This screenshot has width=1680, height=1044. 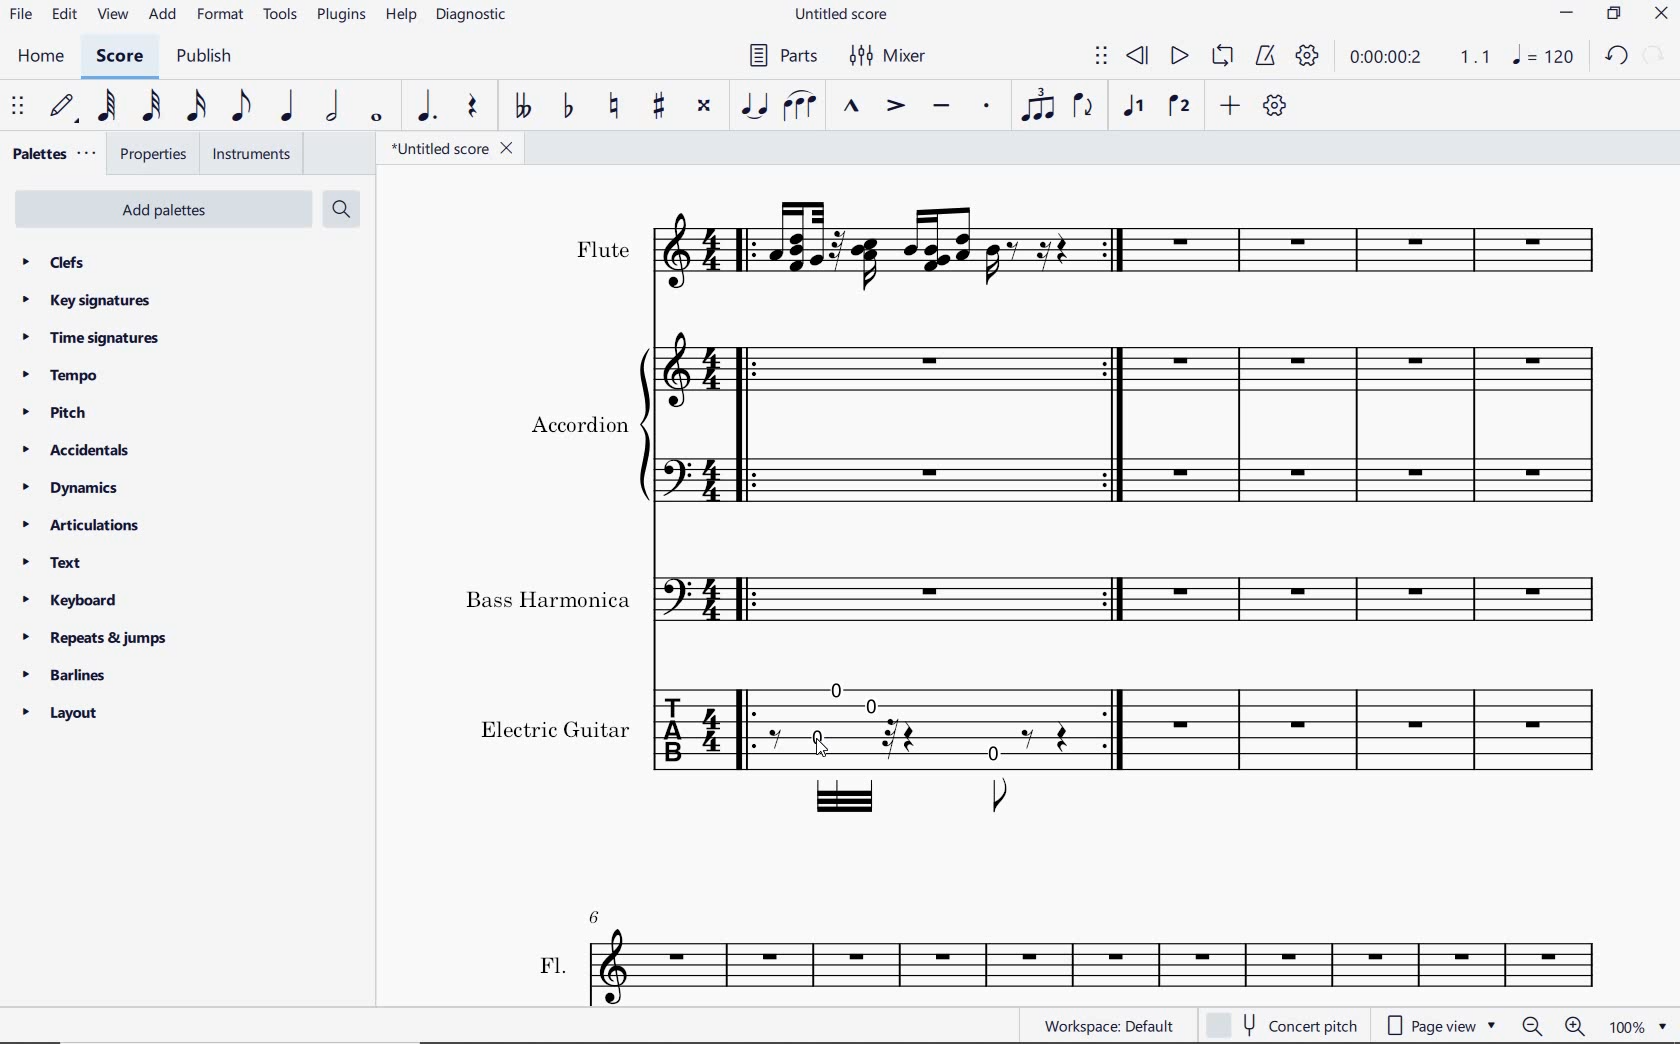 What do you see at coordinates (67, 673) in the screenshot?
I see `barlines` at bounding box center [67, 673].